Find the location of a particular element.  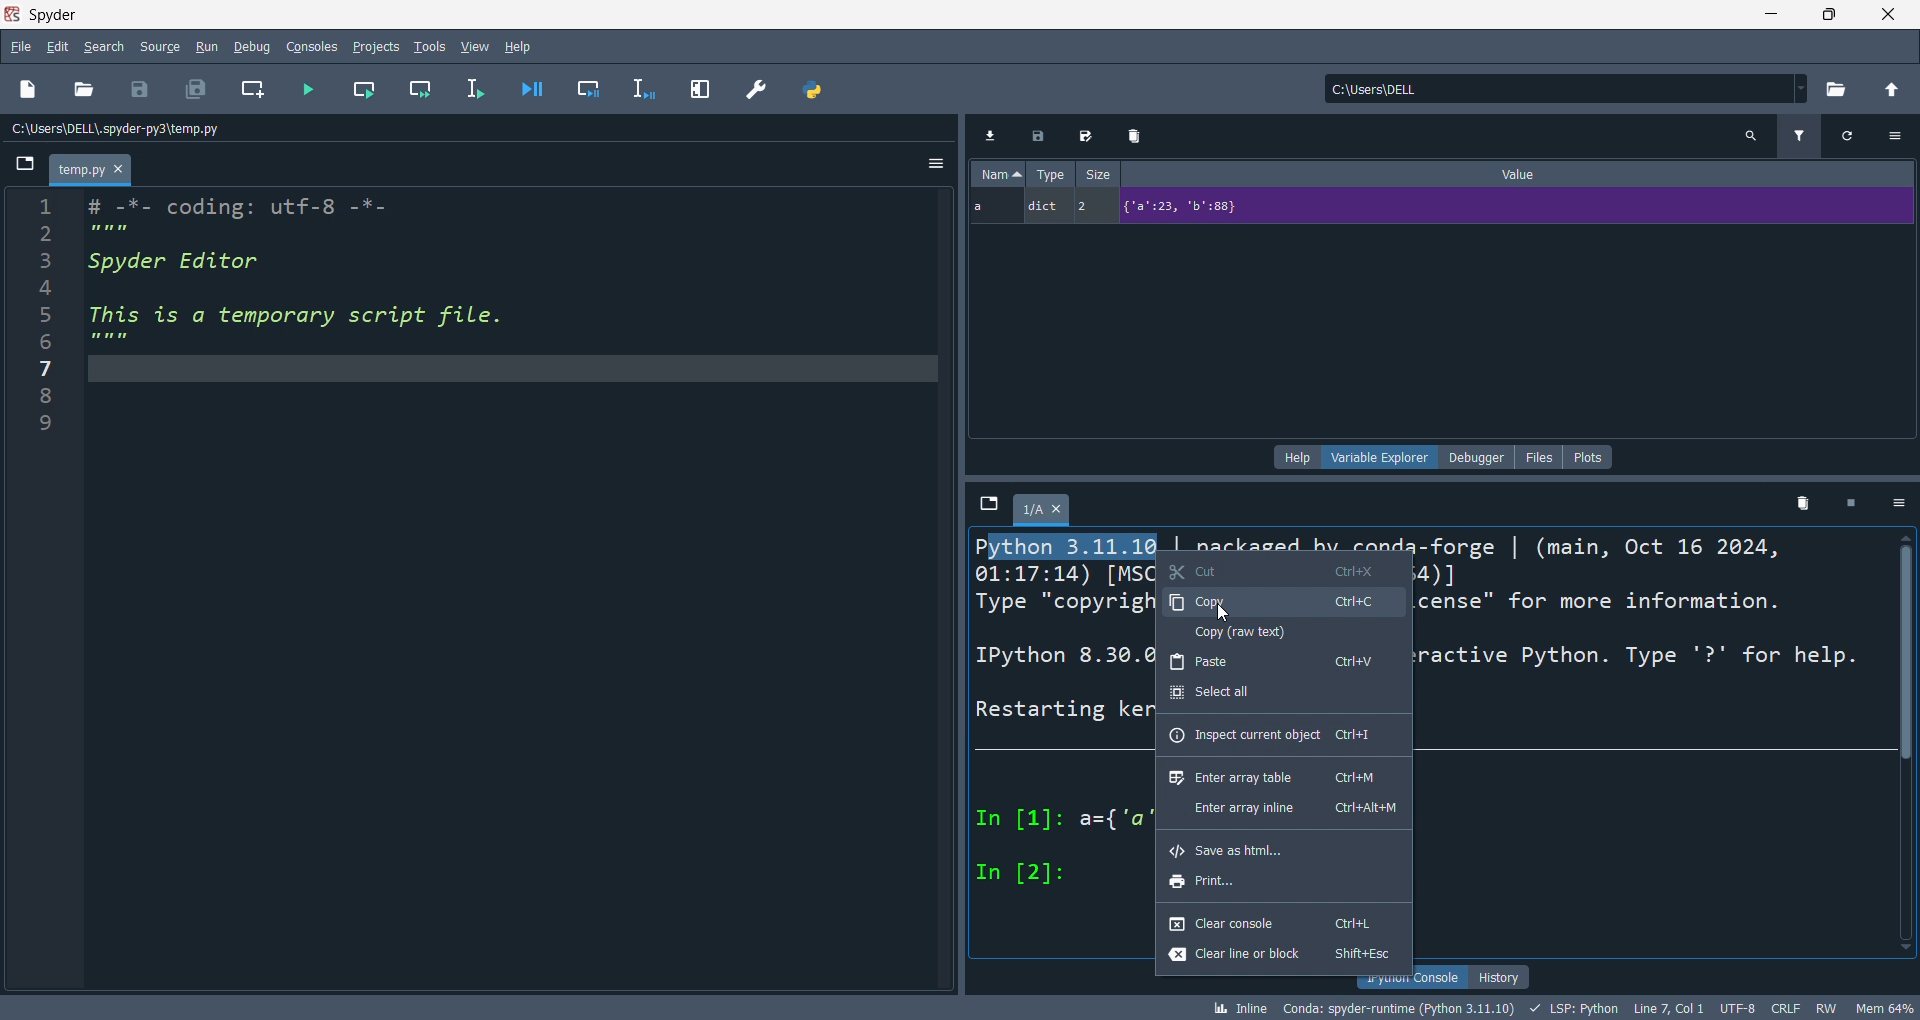

delete is located at coordinates (1139, 133).